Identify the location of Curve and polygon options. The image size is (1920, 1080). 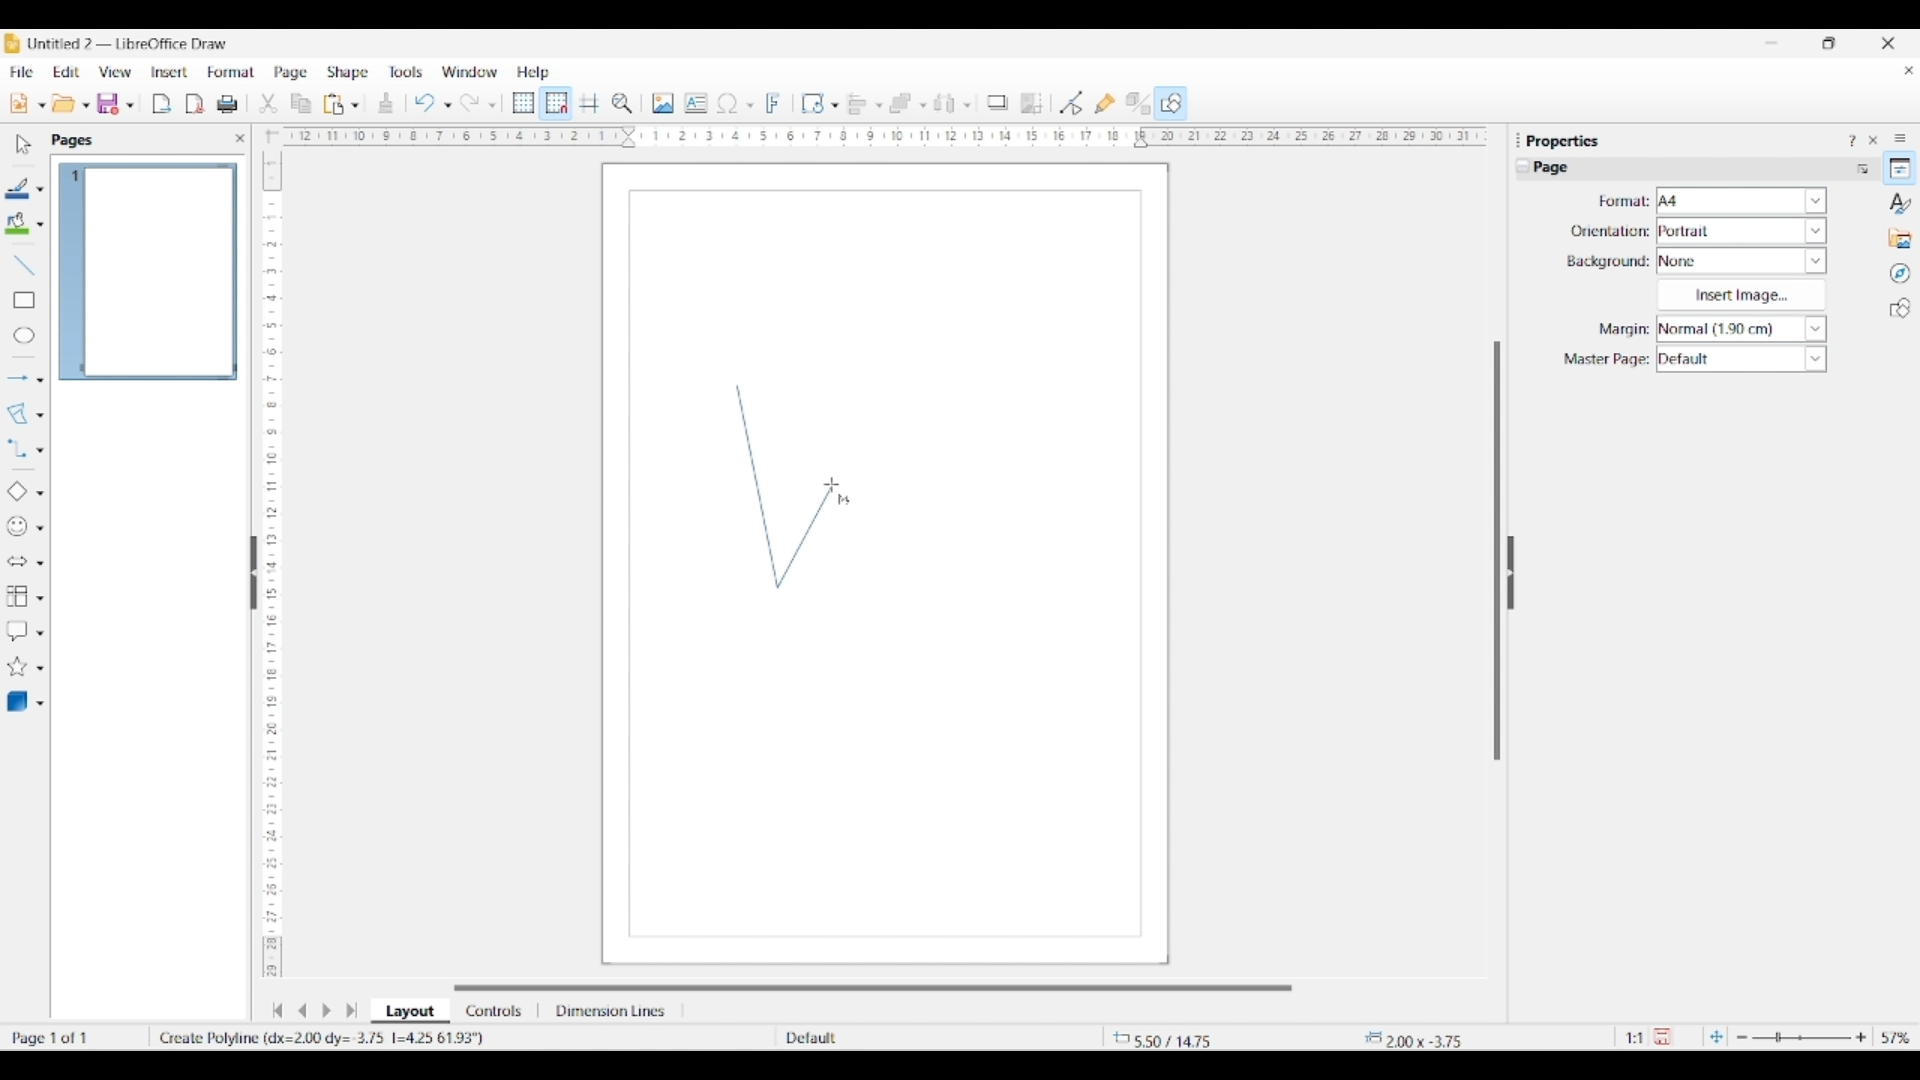
(40, 416).